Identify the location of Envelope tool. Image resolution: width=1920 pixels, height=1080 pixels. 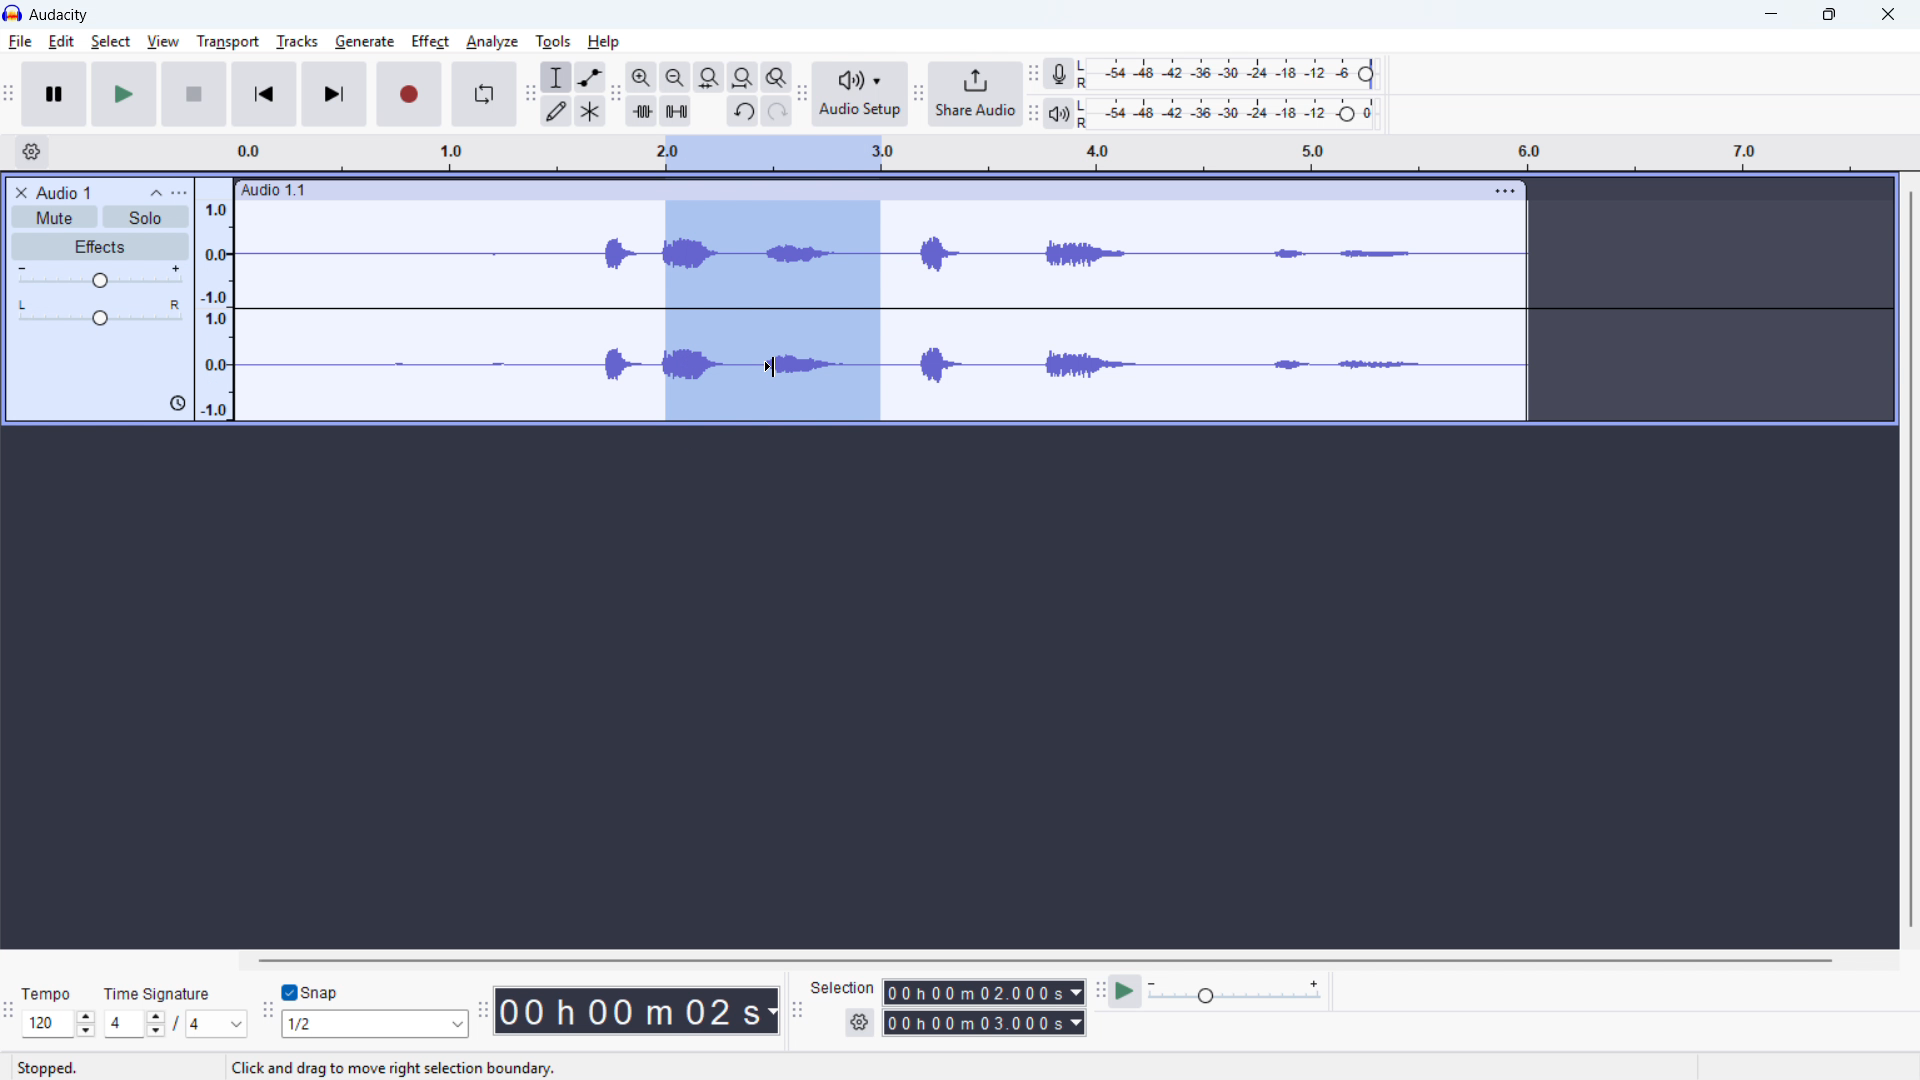
(589, 77).